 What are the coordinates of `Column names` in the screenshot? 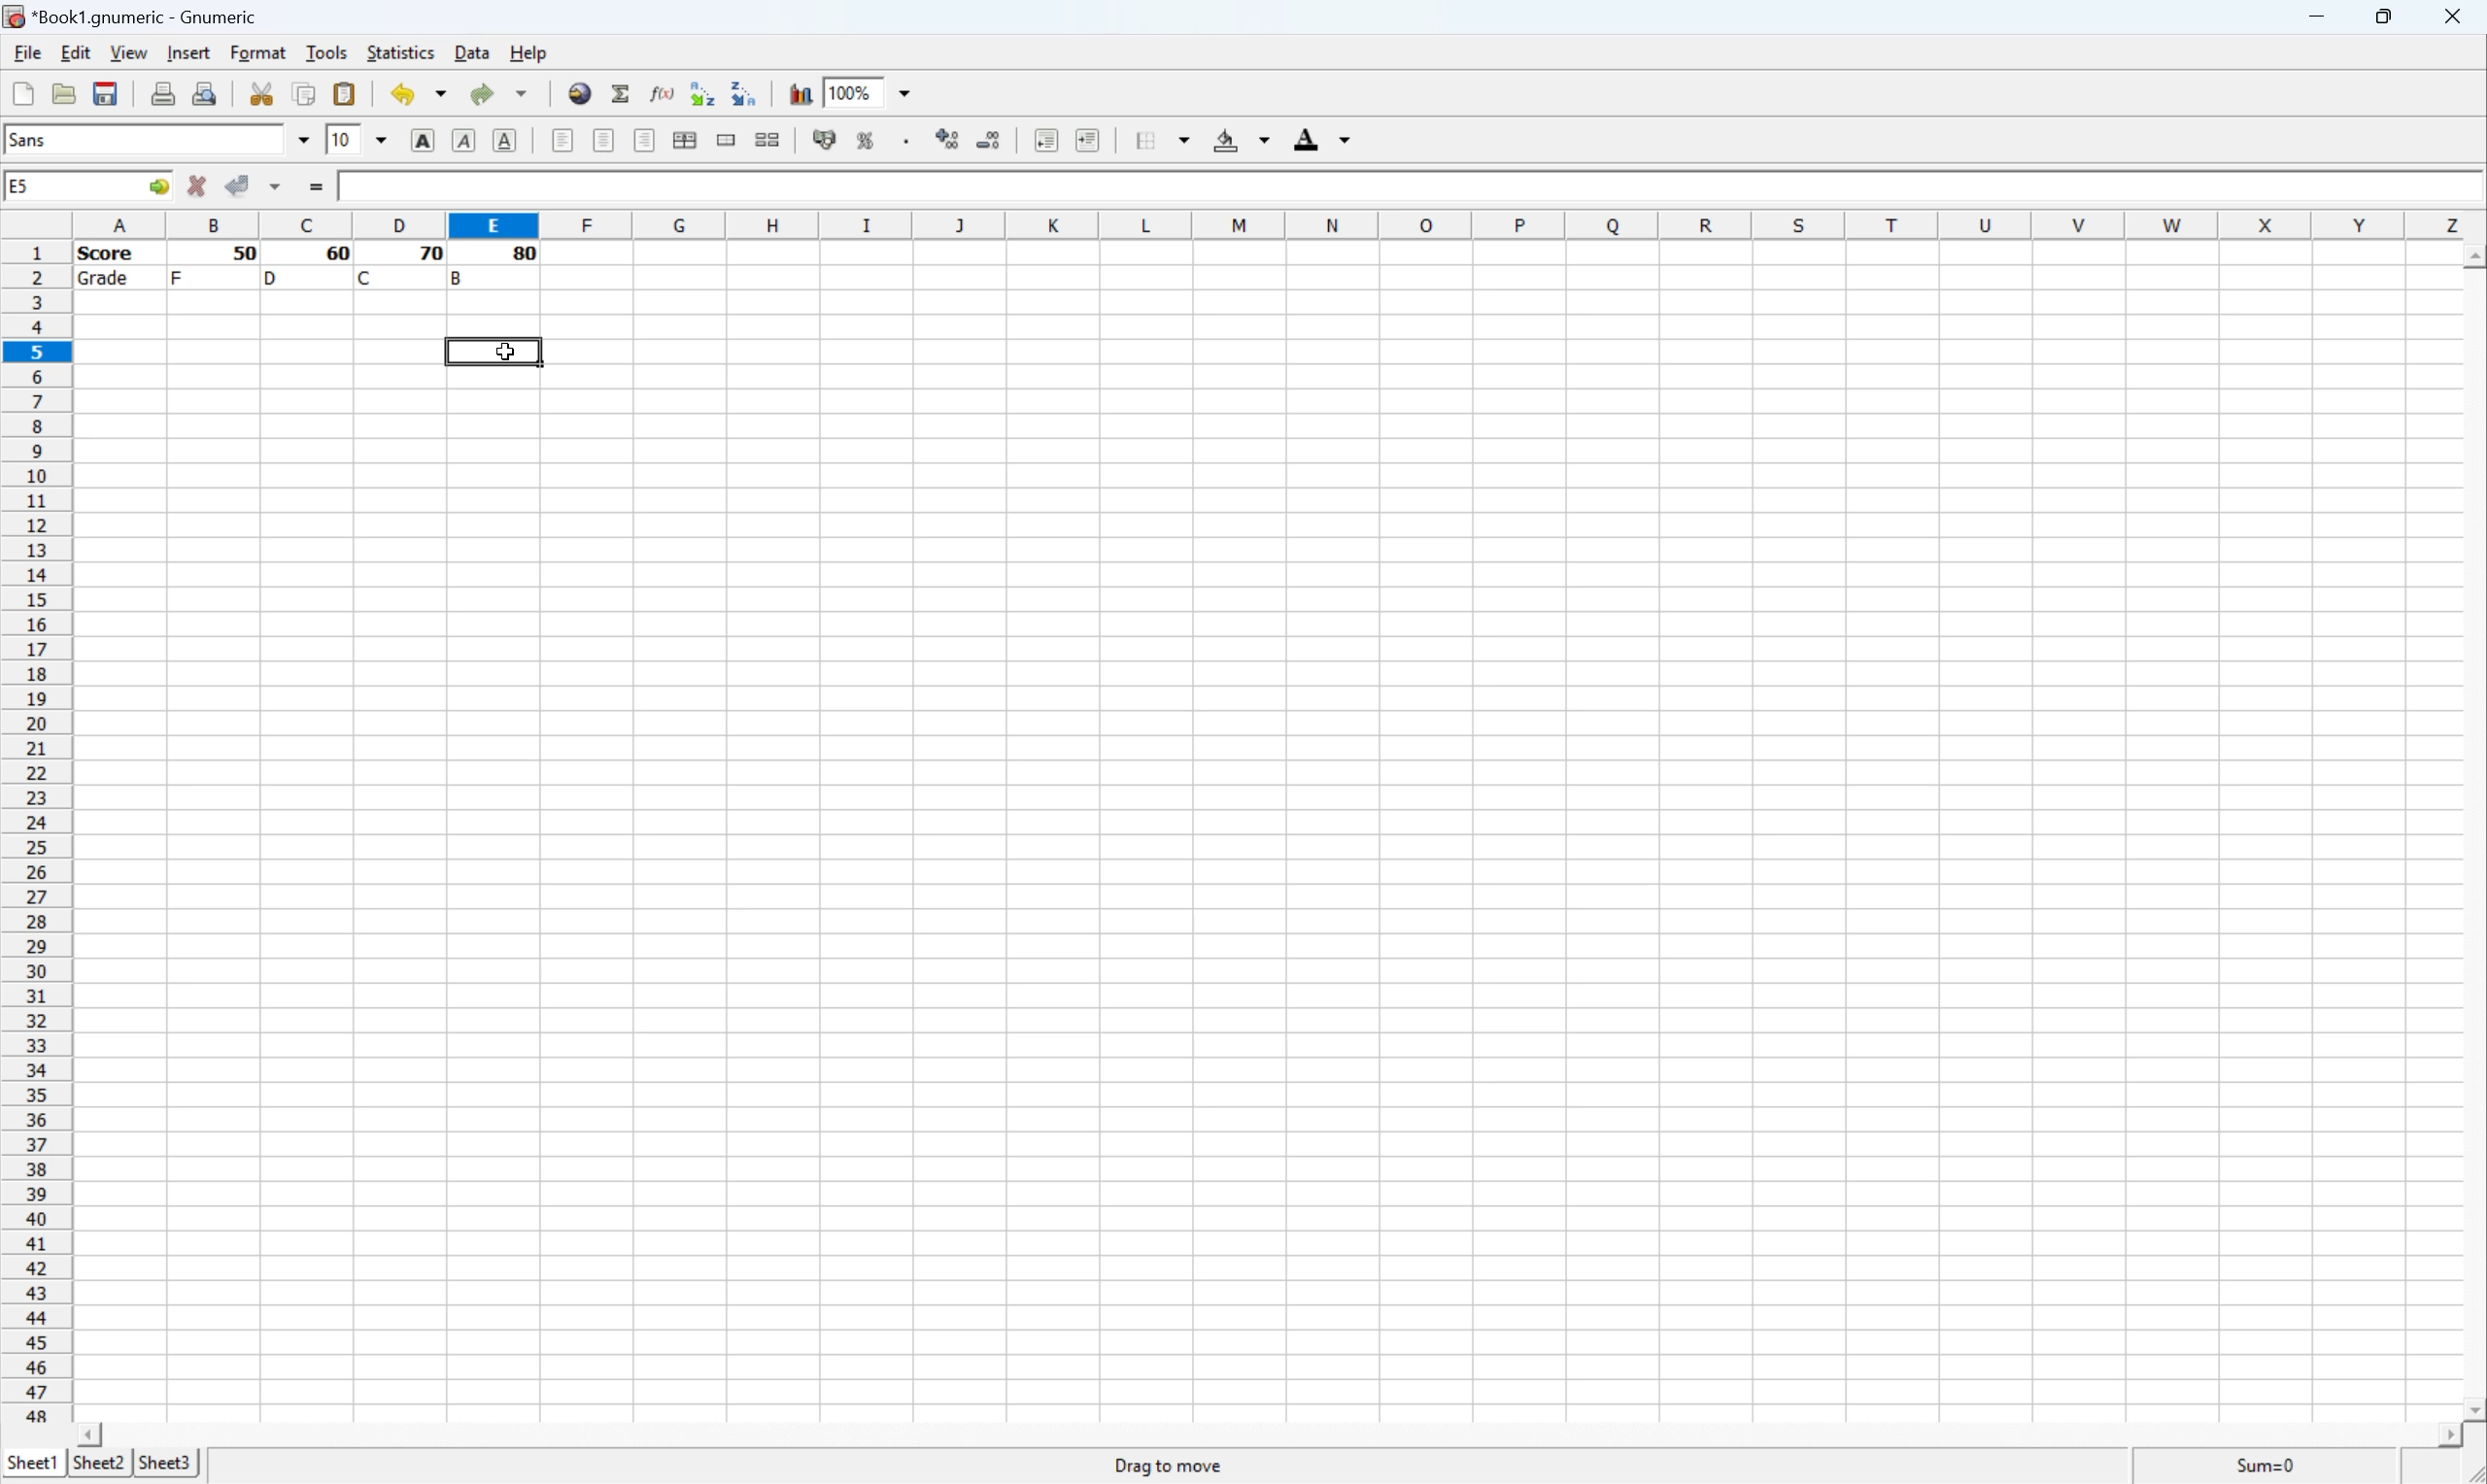 It's located at (1278, 223).